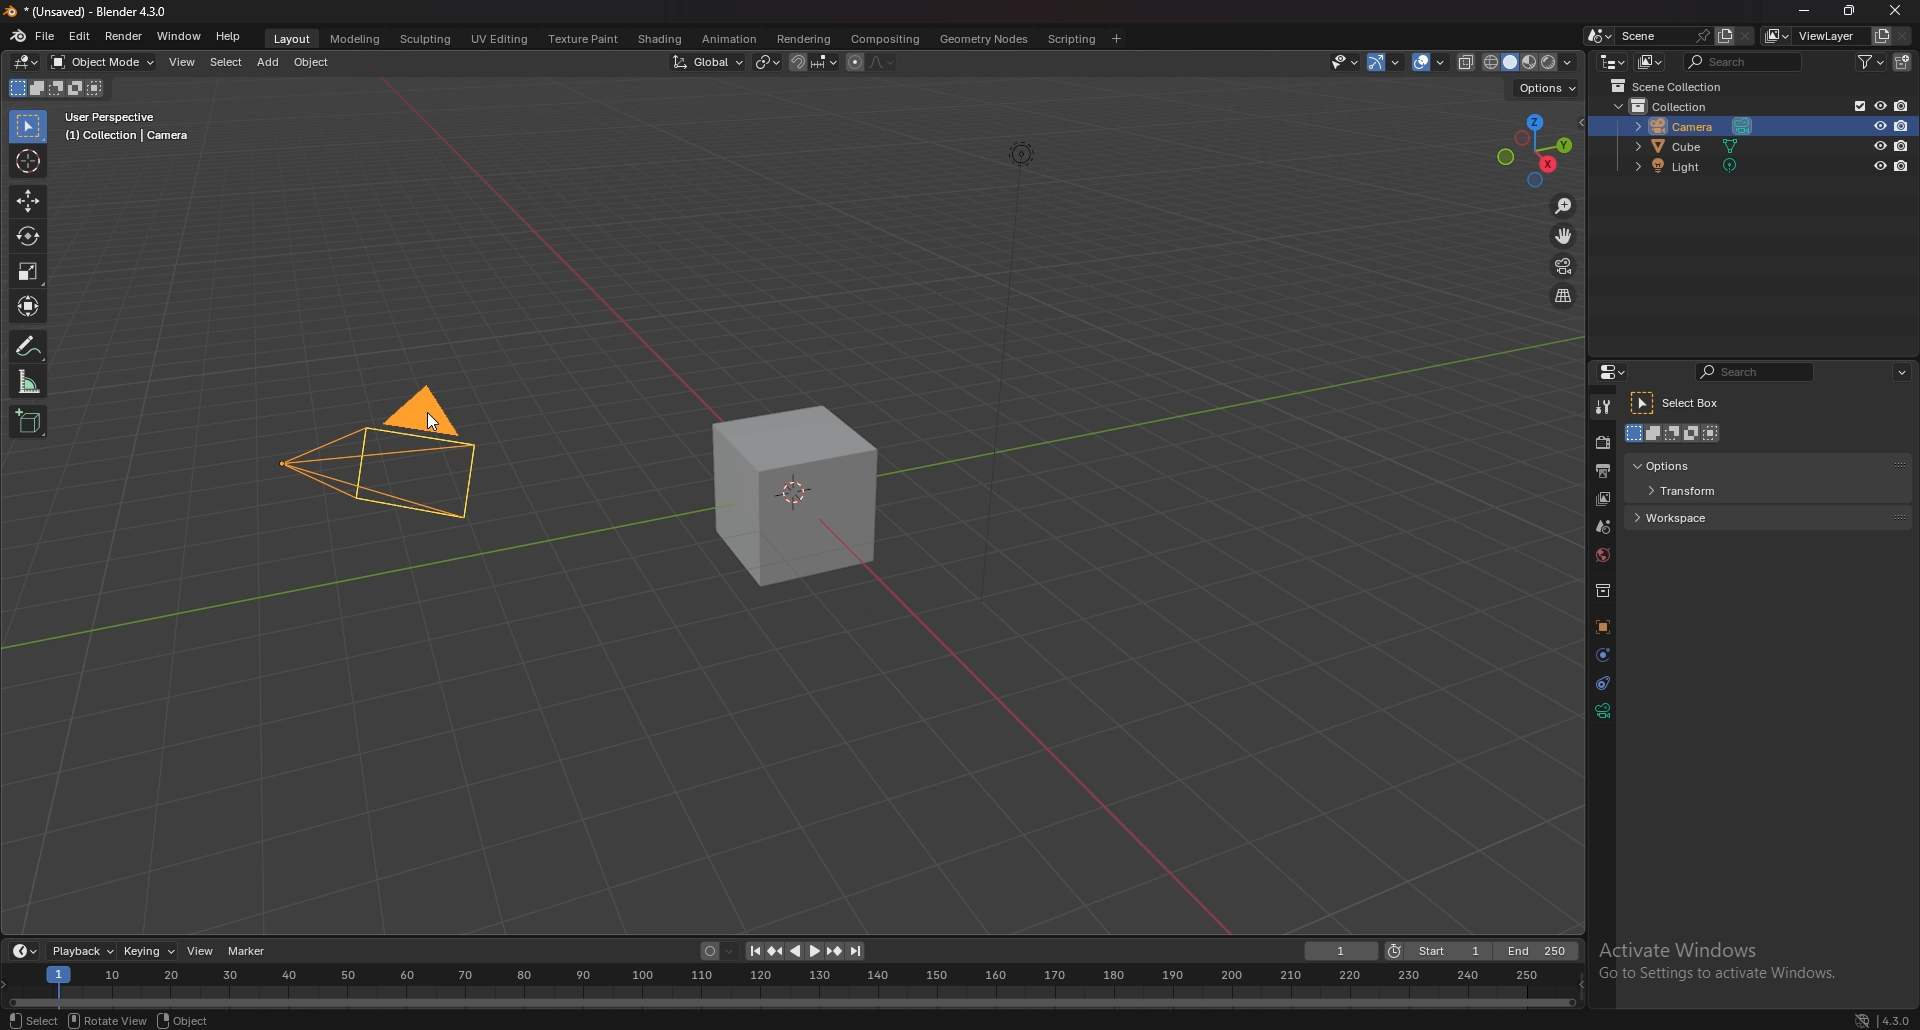 This screenshot has width=1920, height=1030. I want to click on disable in renders, so click(1903, 106).